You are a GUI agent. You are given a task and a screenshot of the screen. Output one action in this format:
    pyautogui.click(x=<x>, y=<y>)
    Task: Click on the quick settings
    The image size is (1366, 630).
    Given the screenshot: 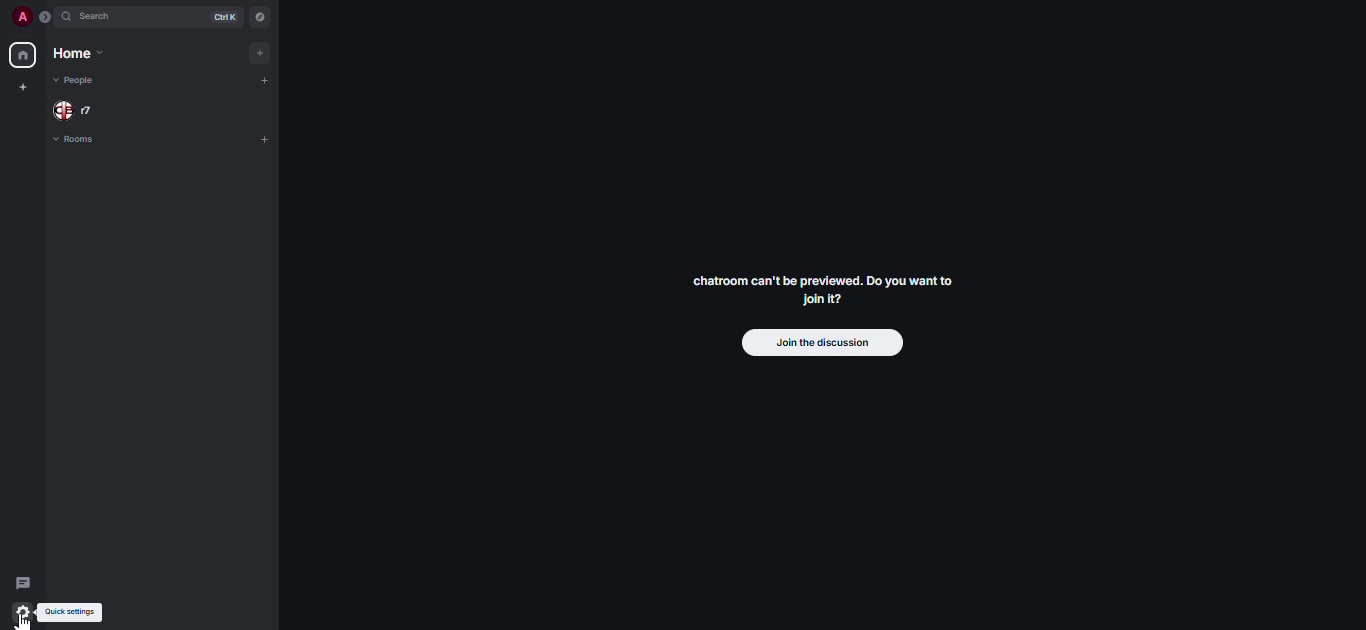 What is the action you would take?
    pyautogui.click(x=74, y=610)
    